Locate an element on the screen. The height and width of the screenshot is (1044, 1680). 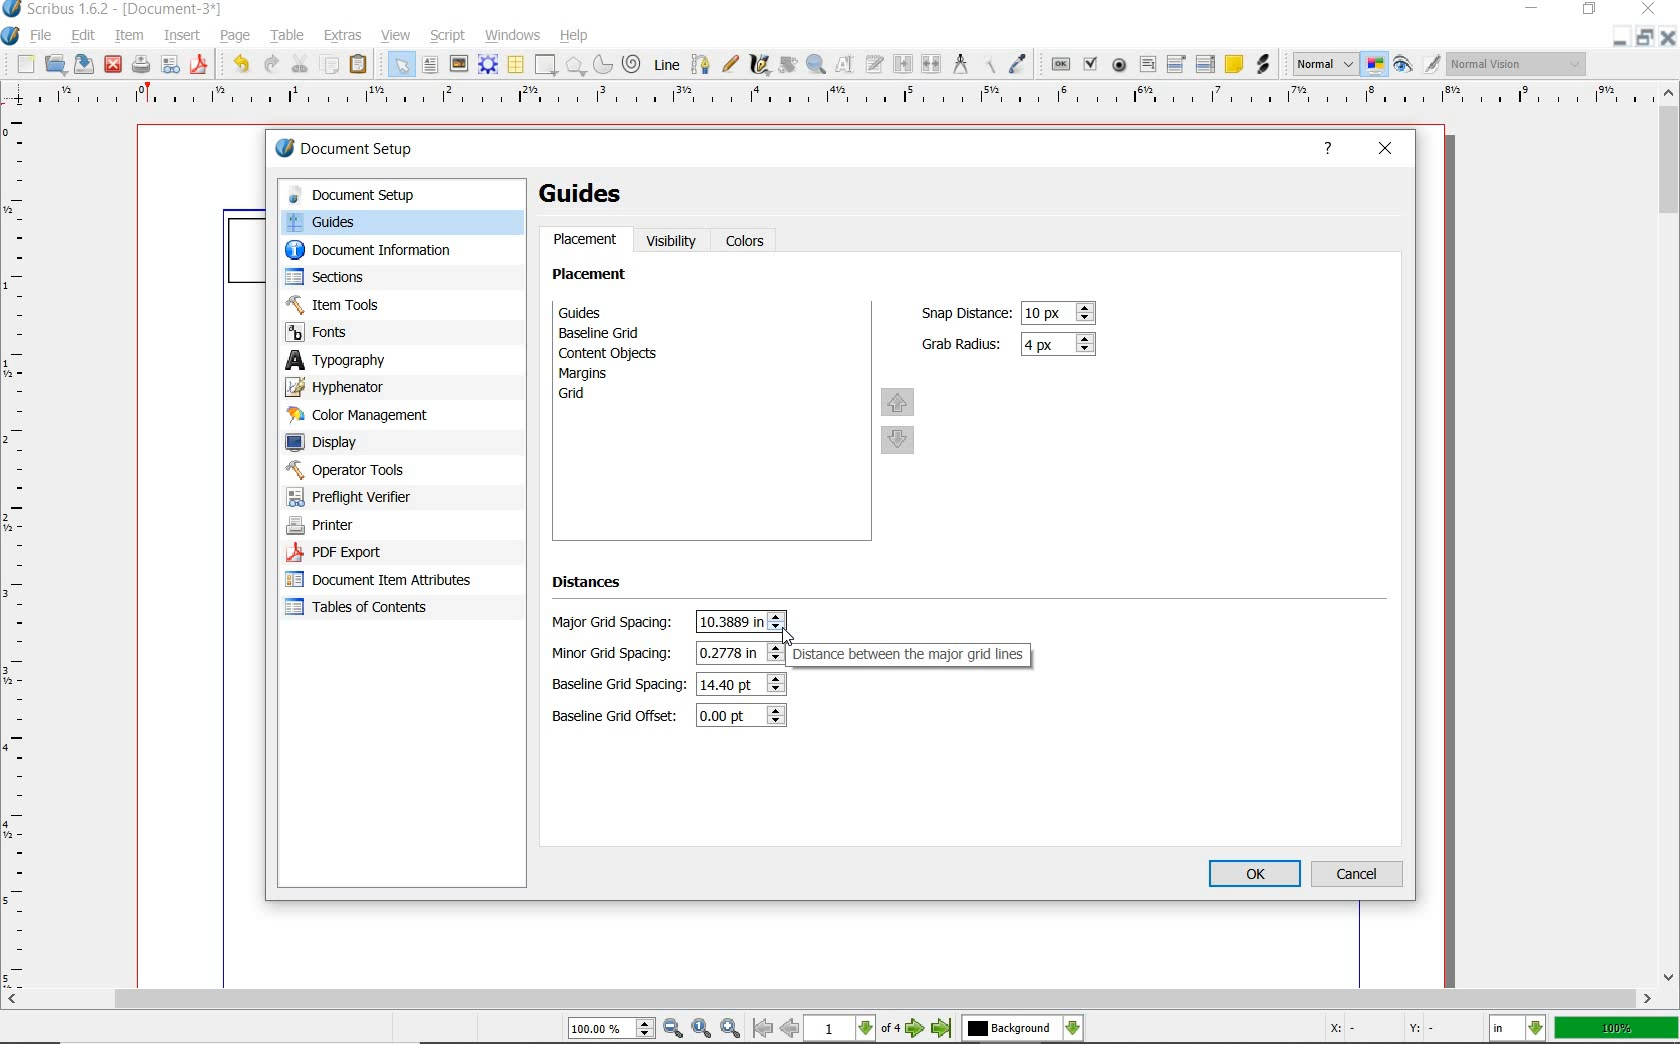
pdf list box is located at coordinates (1206, 63).